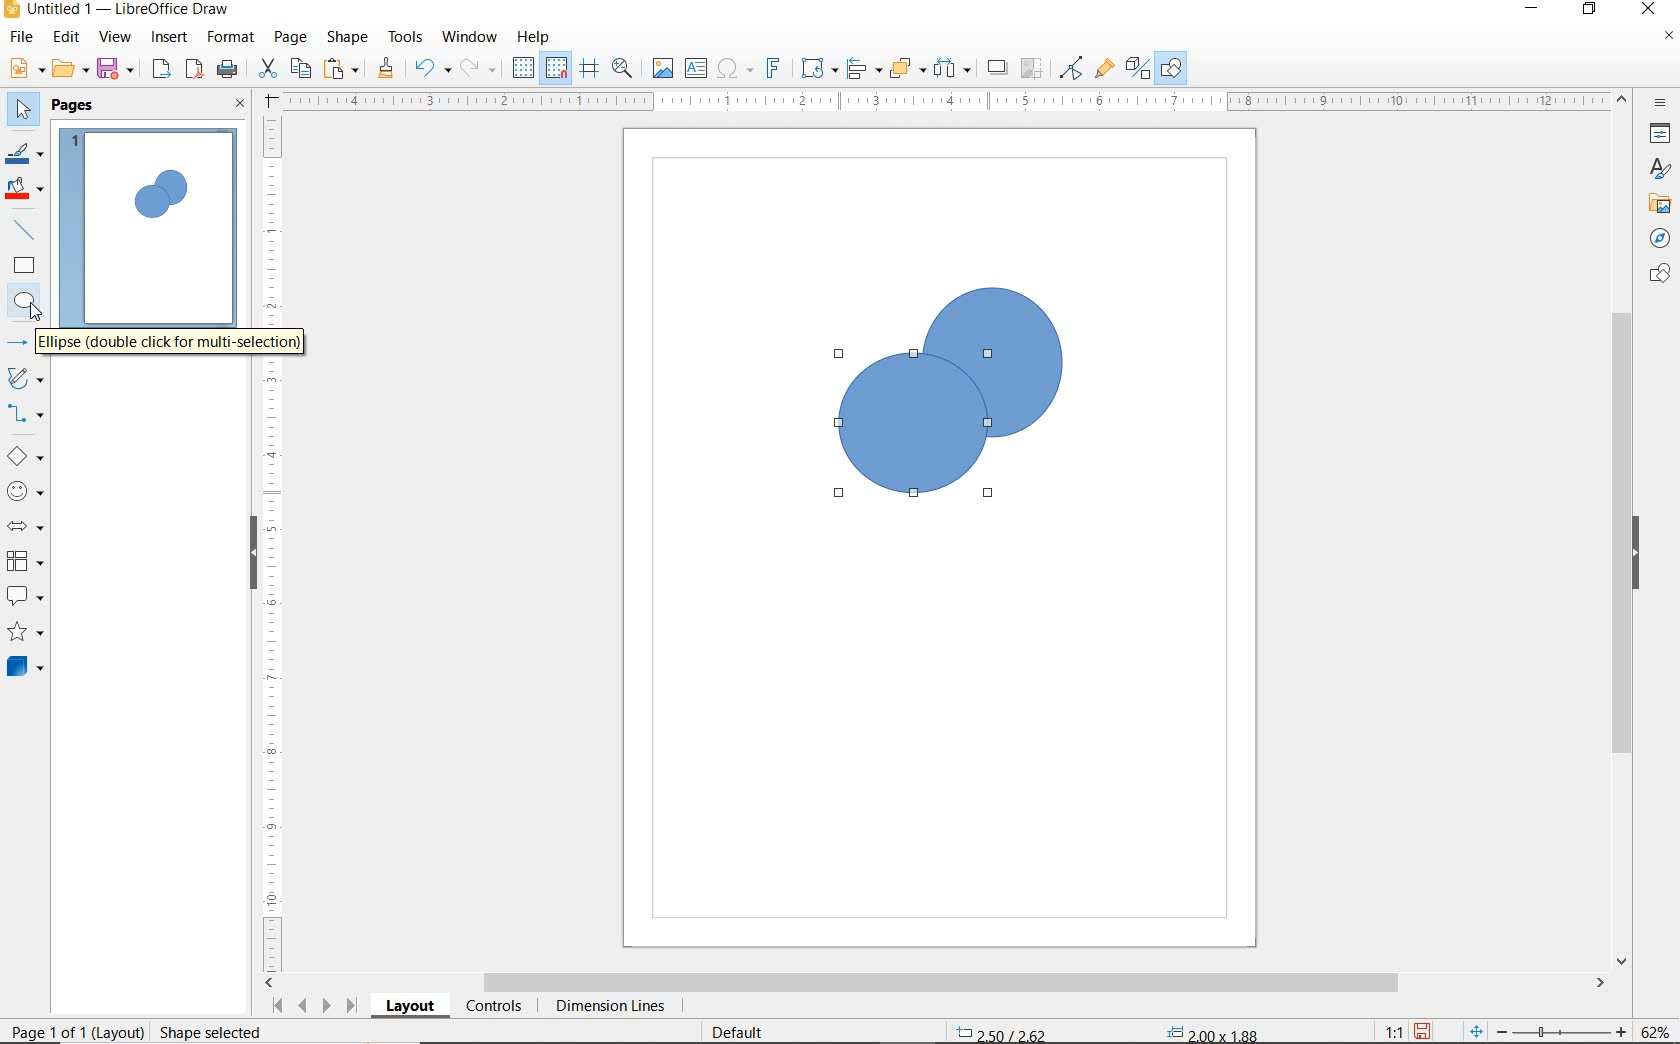 This screenshot has height=1044, width=1680. What do you see at coordinates (1663, 137) in the screenshot?
I see `PROPERTIES` at bounding box center [1663, 137].